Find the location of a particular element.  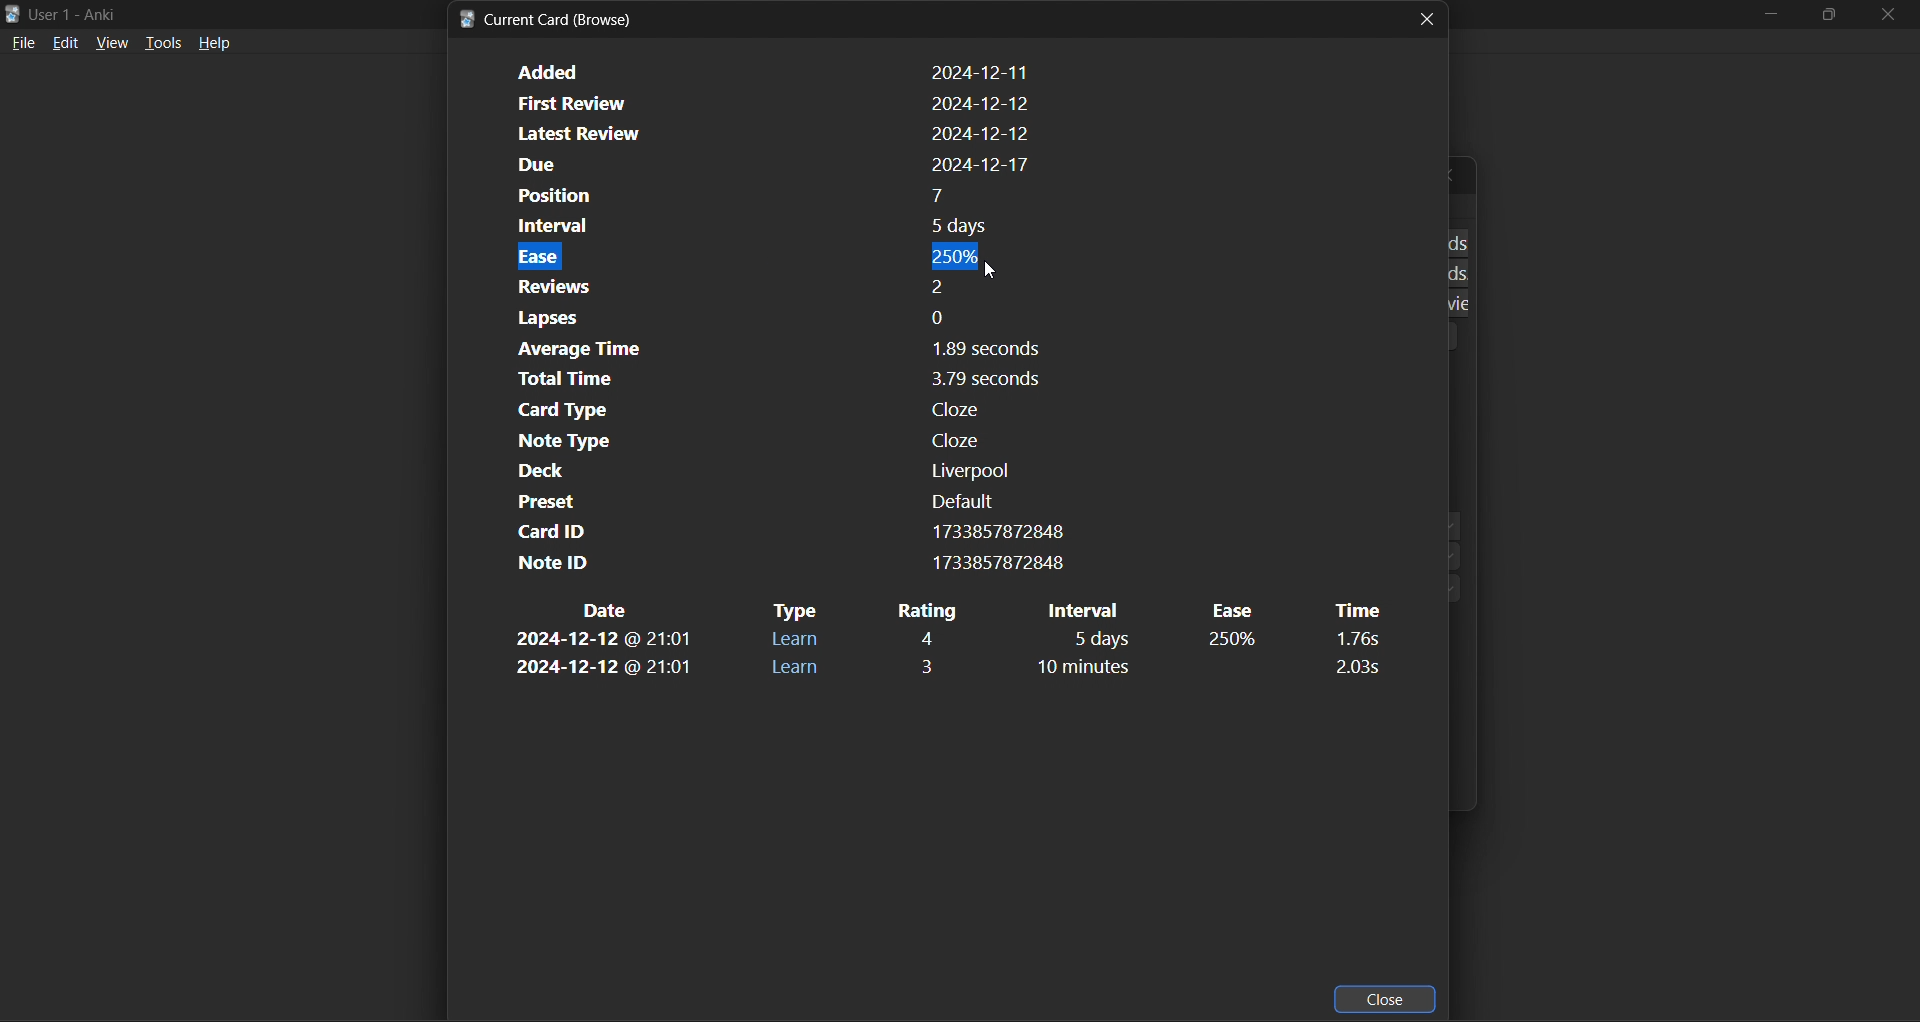

card reviews is located at coordinates (757, 285).